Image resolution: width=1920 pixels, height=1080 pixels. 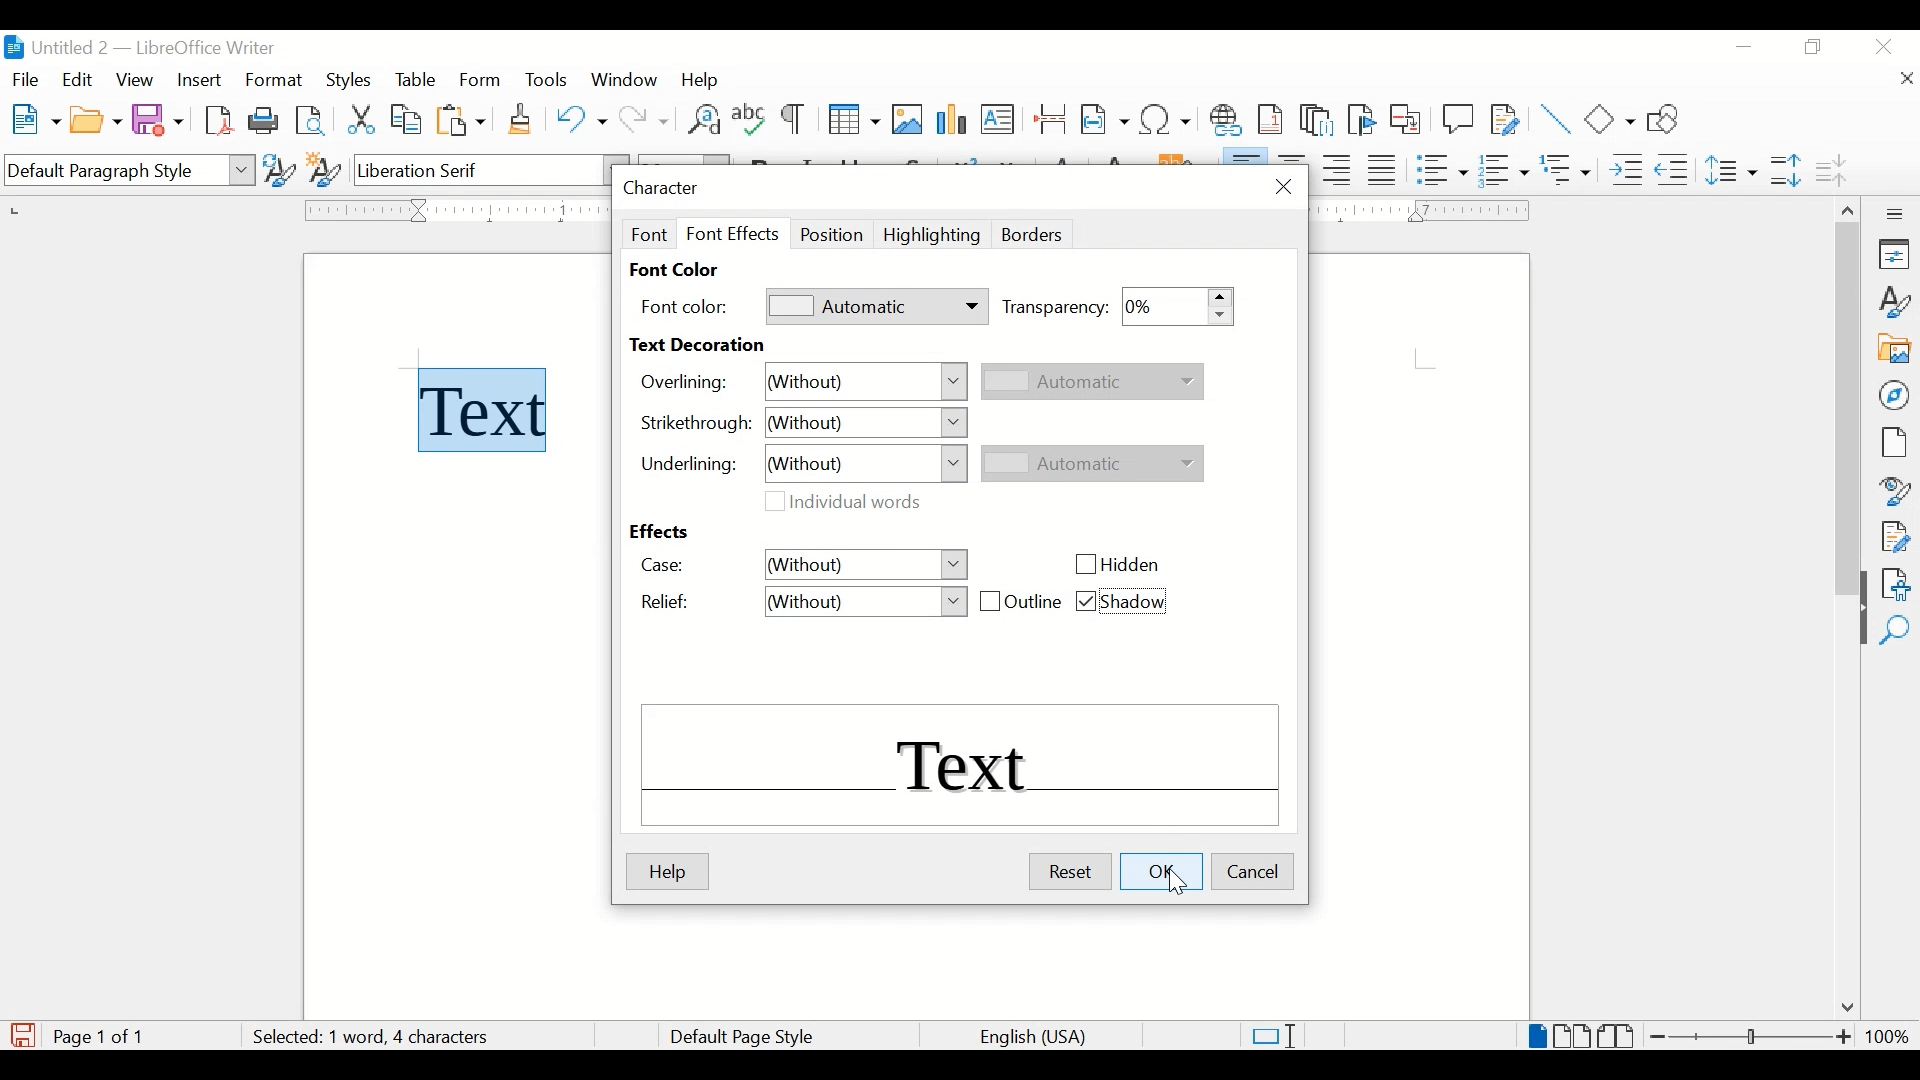 I want to click on book view, so click(x=1619, y=1036).